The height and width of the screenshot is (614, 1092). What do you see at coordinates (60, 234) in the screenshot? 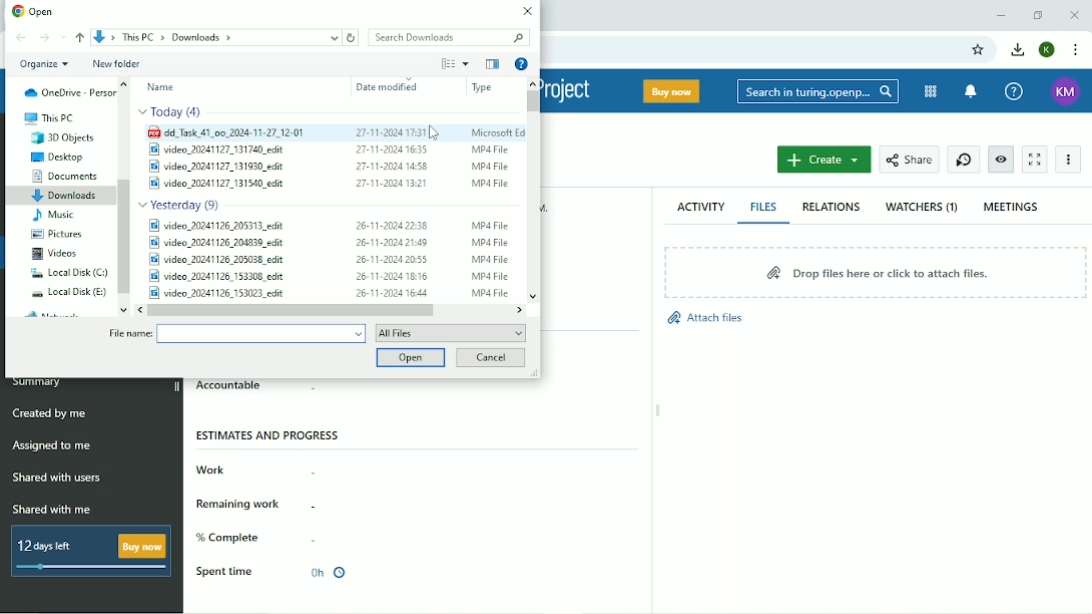
I see `Pictures` at bounding box center [60, 234].